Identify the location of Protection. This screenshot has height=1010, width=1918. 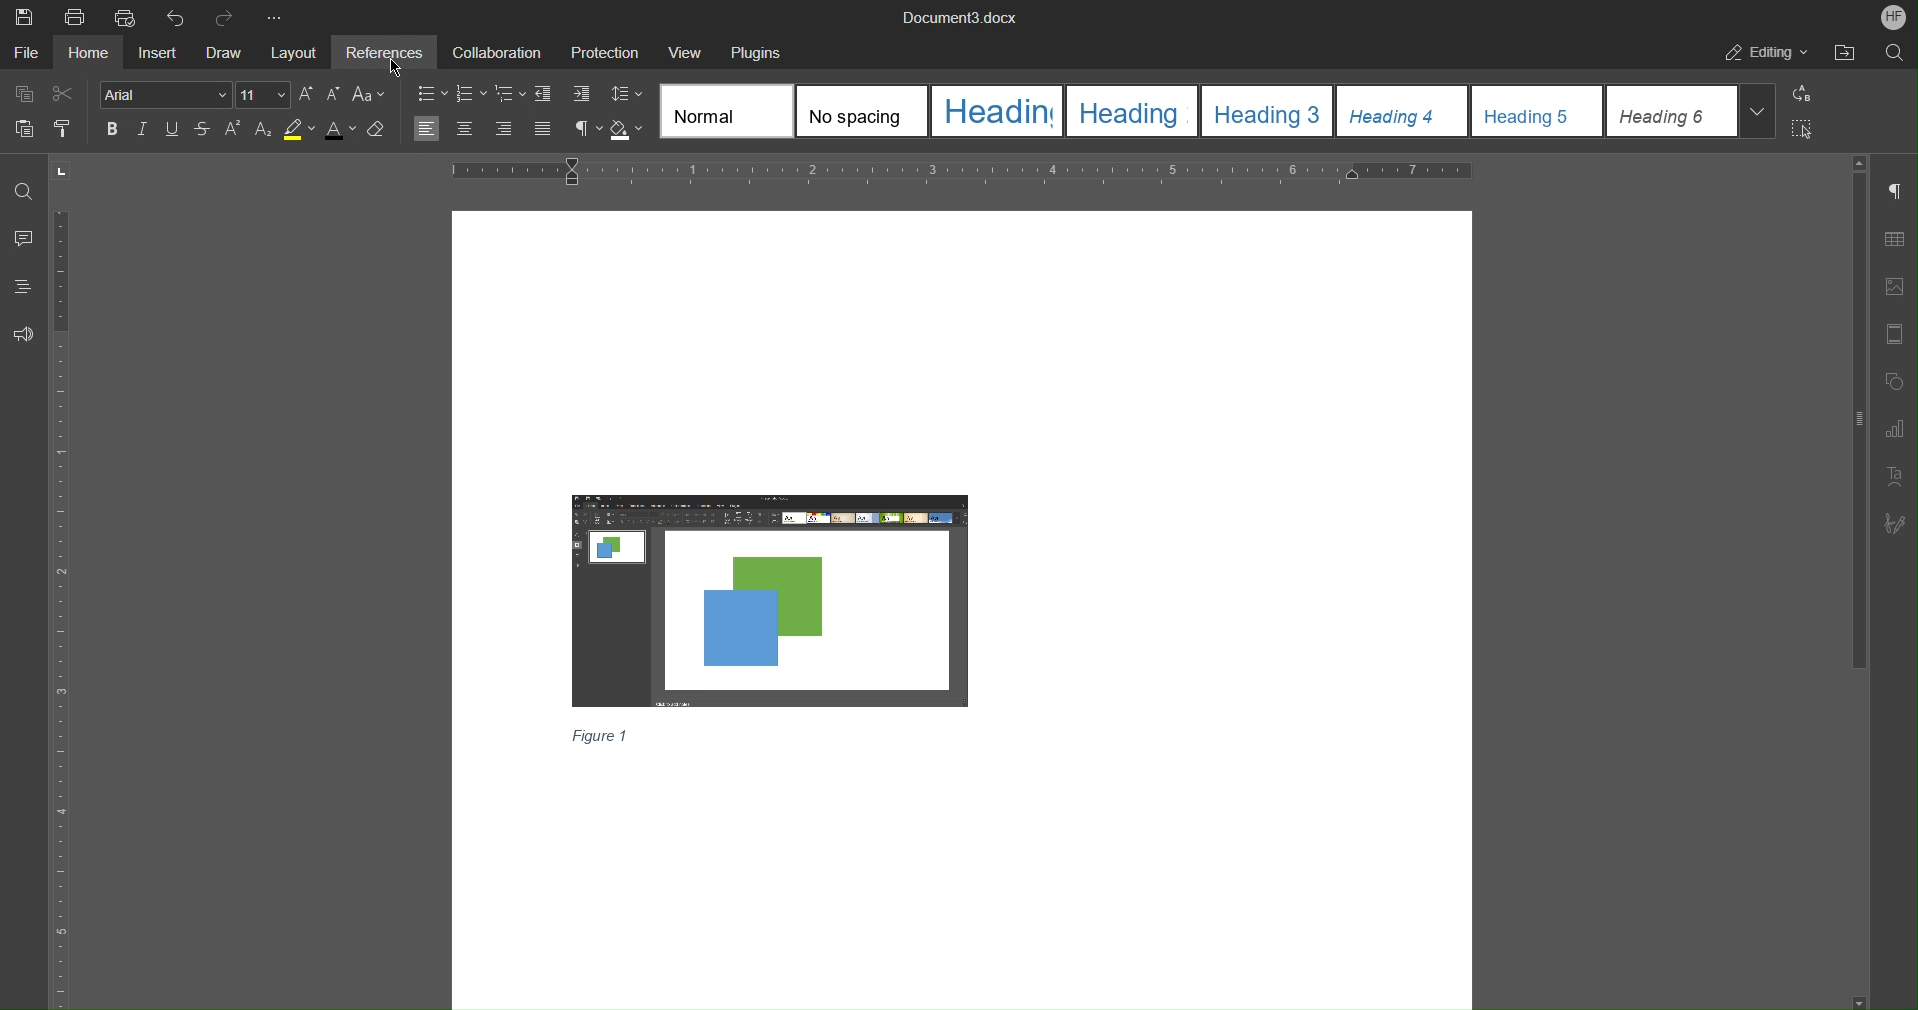
(596, 50).